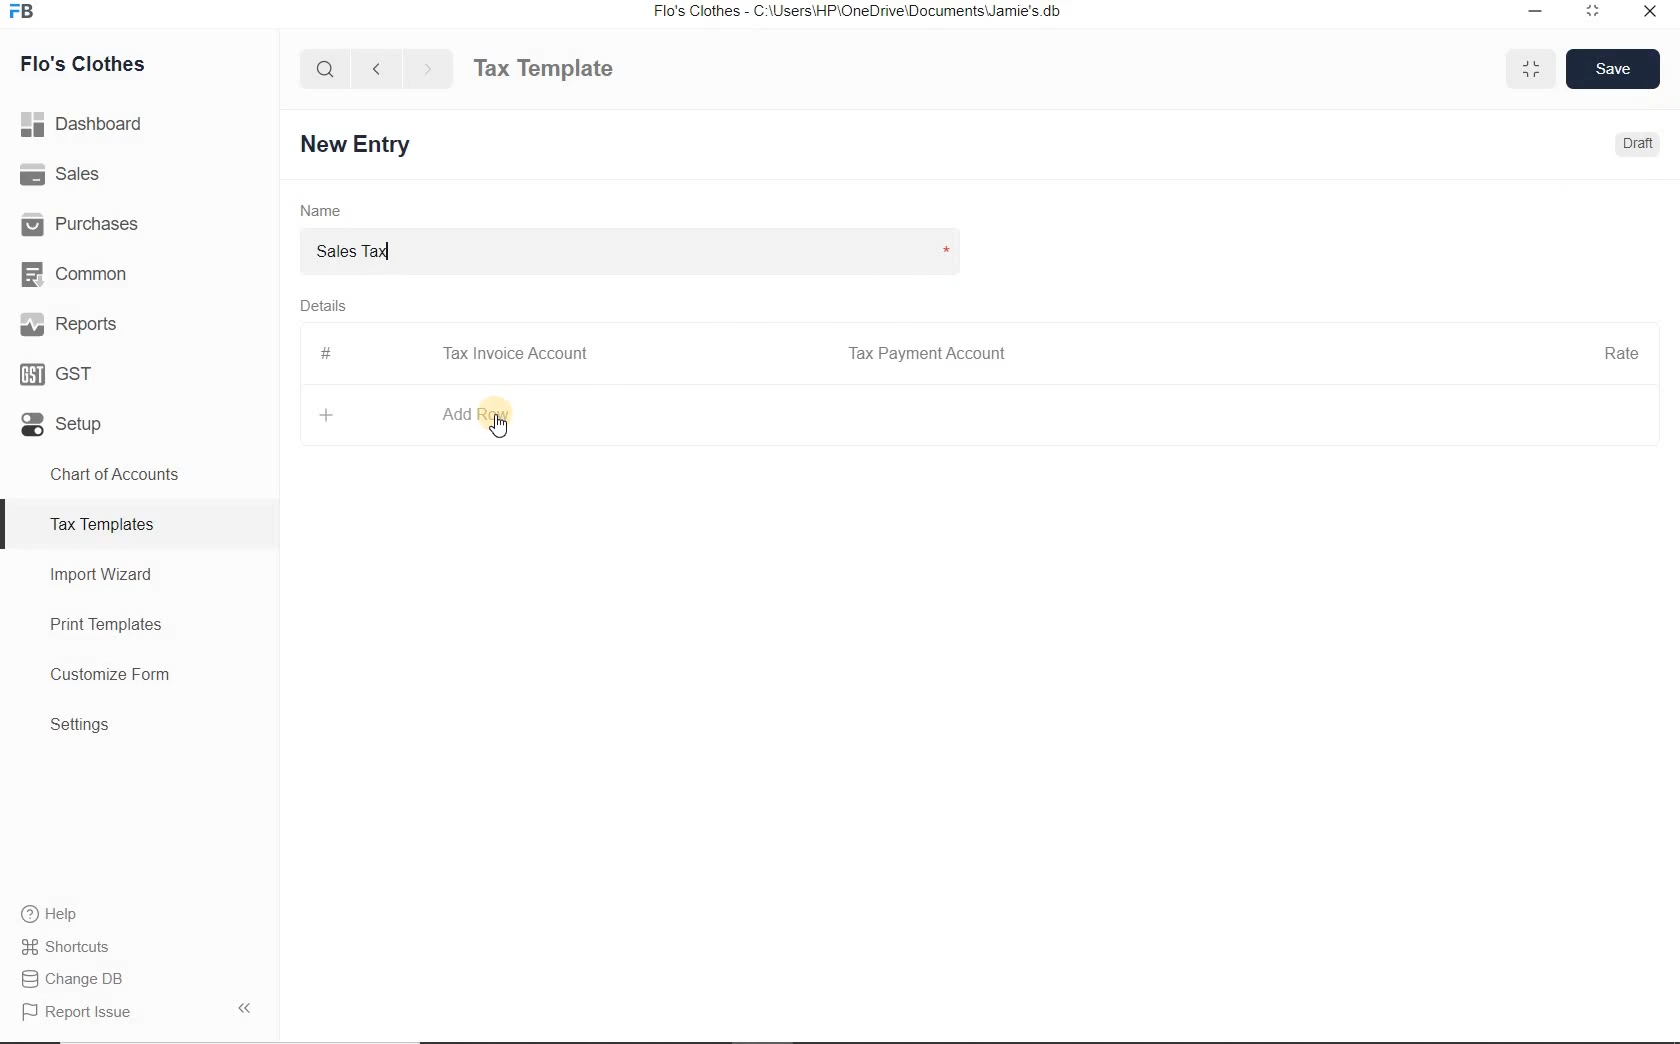 The width and height of the screenshot is (1680, 1044). What do you see at coordinates (328, 414) in the screenshot?
I see `Add` at bounding box center [328, 414].